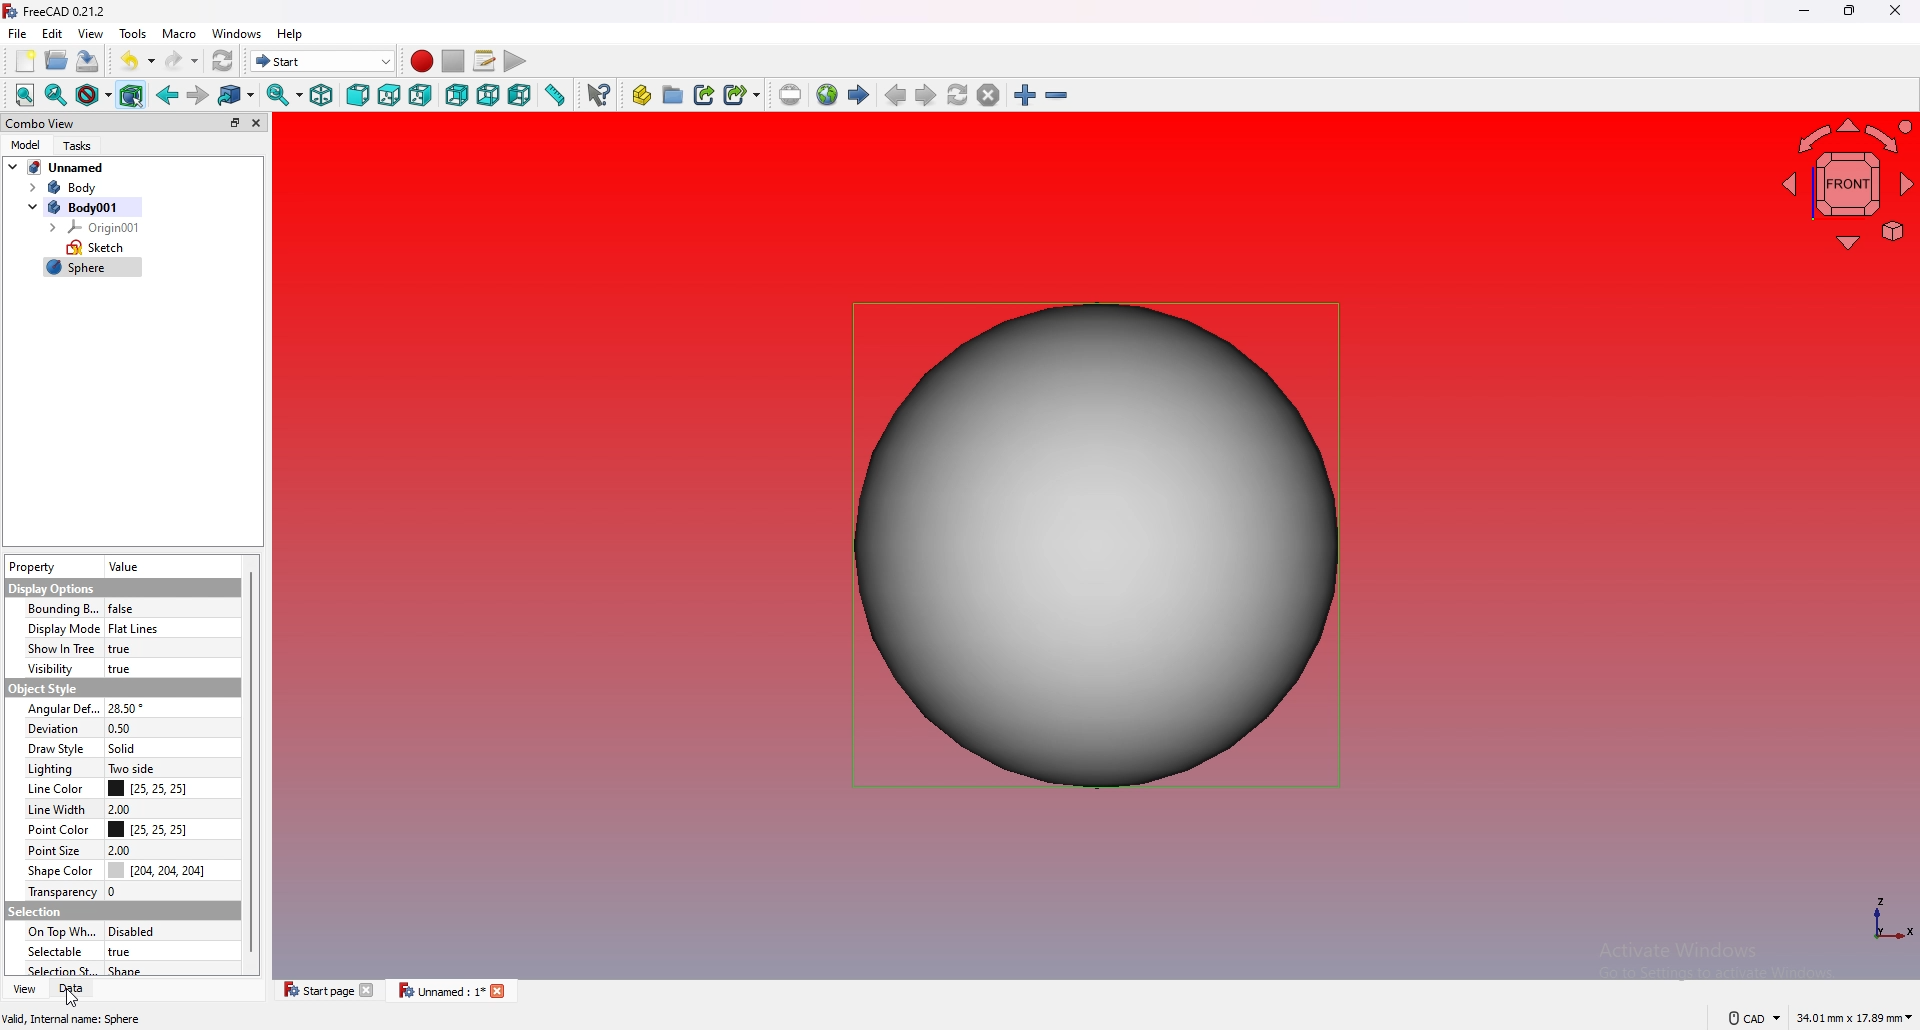  I want to click on front, so click(357, 95).